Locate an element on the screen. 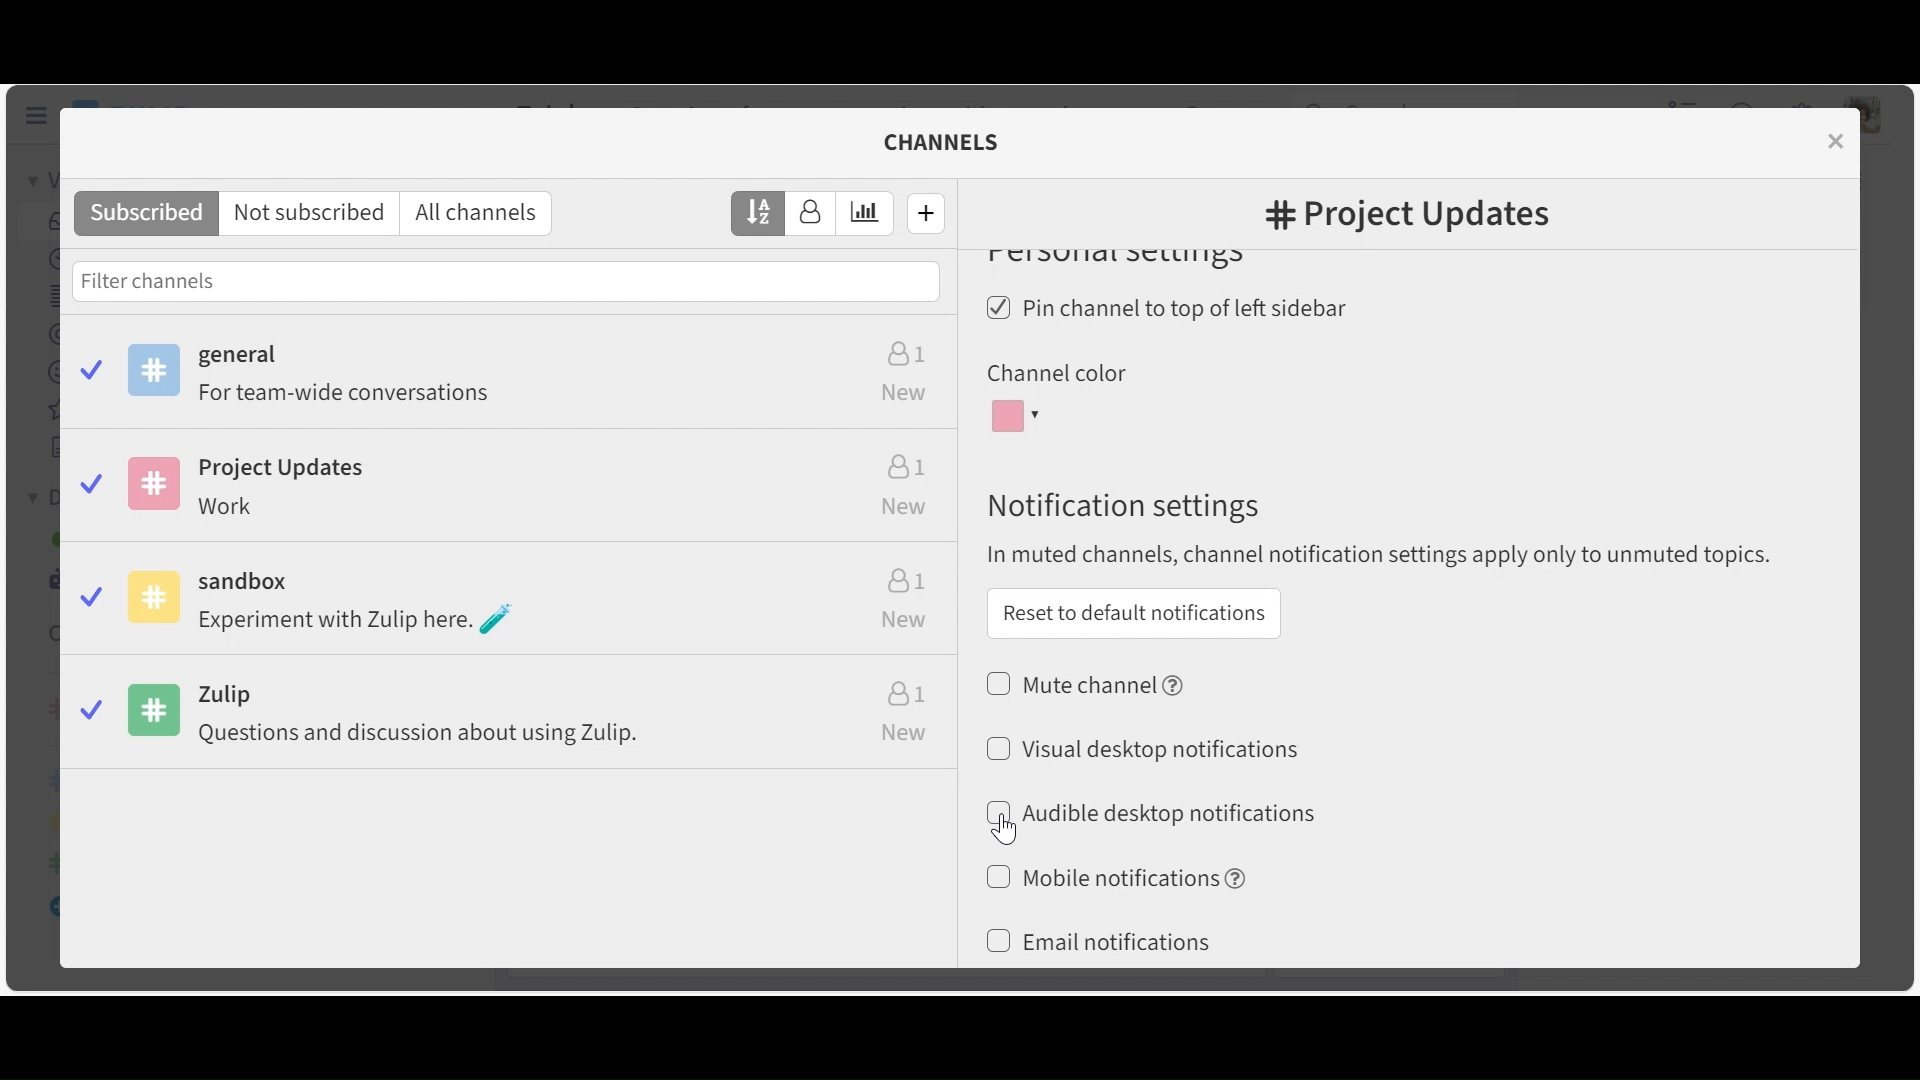 This screenshot has width=1920, height=1080. Sort by number of subscribers is located at coordinates (811, 214).